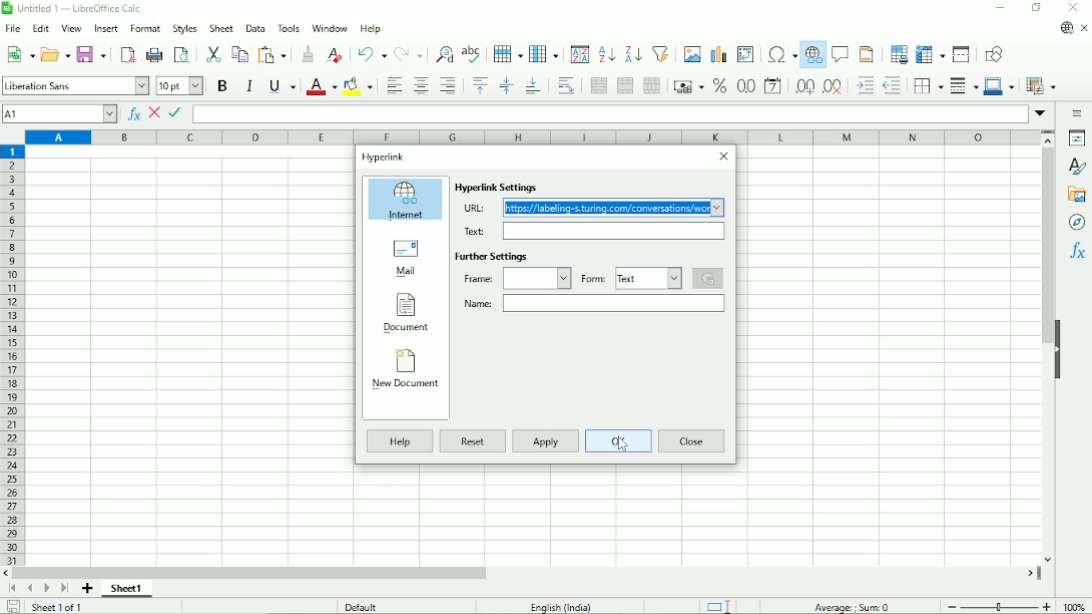 The height and width of the screenshot is (614, 1092). Describe the element at coordinates (580, 55) in the screenshot. I see `Sort` at that location.